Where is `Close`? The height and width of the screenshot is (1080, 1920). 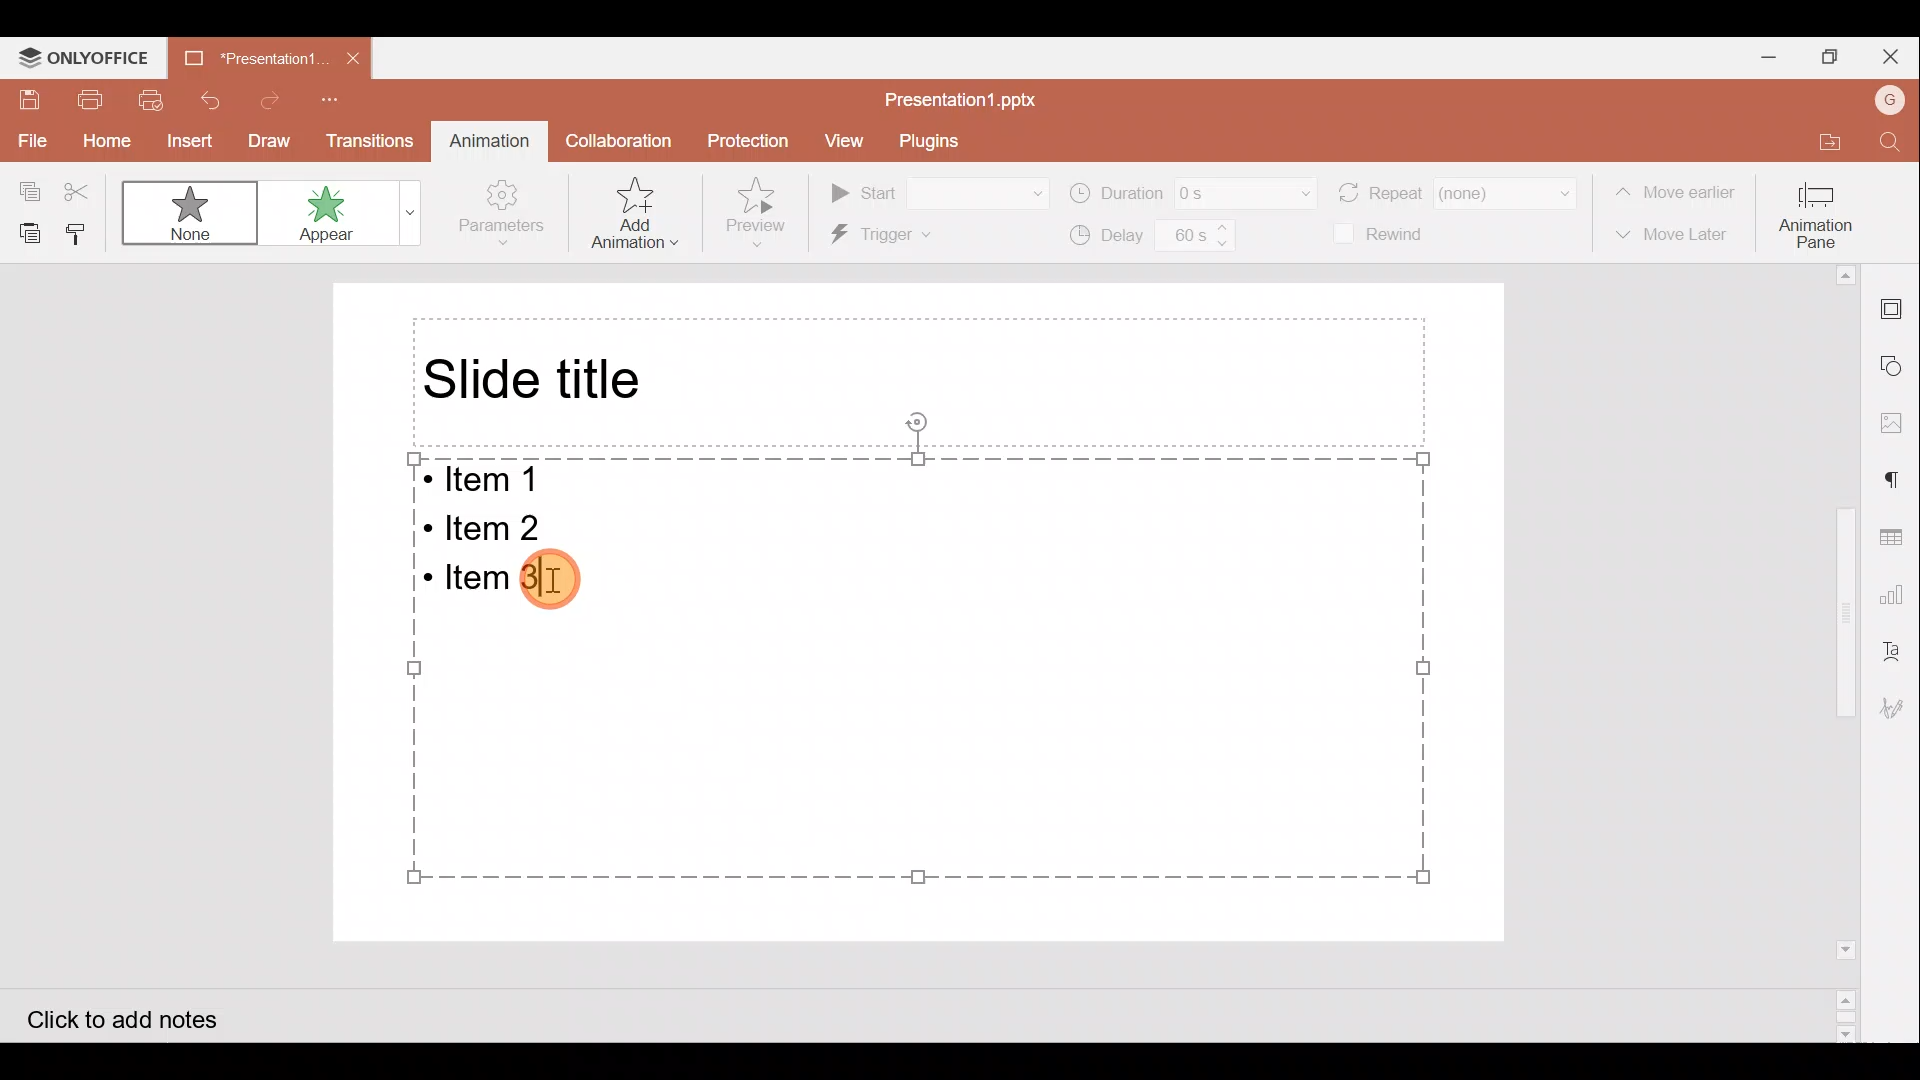 Close is located at coordinates (1897, 56).